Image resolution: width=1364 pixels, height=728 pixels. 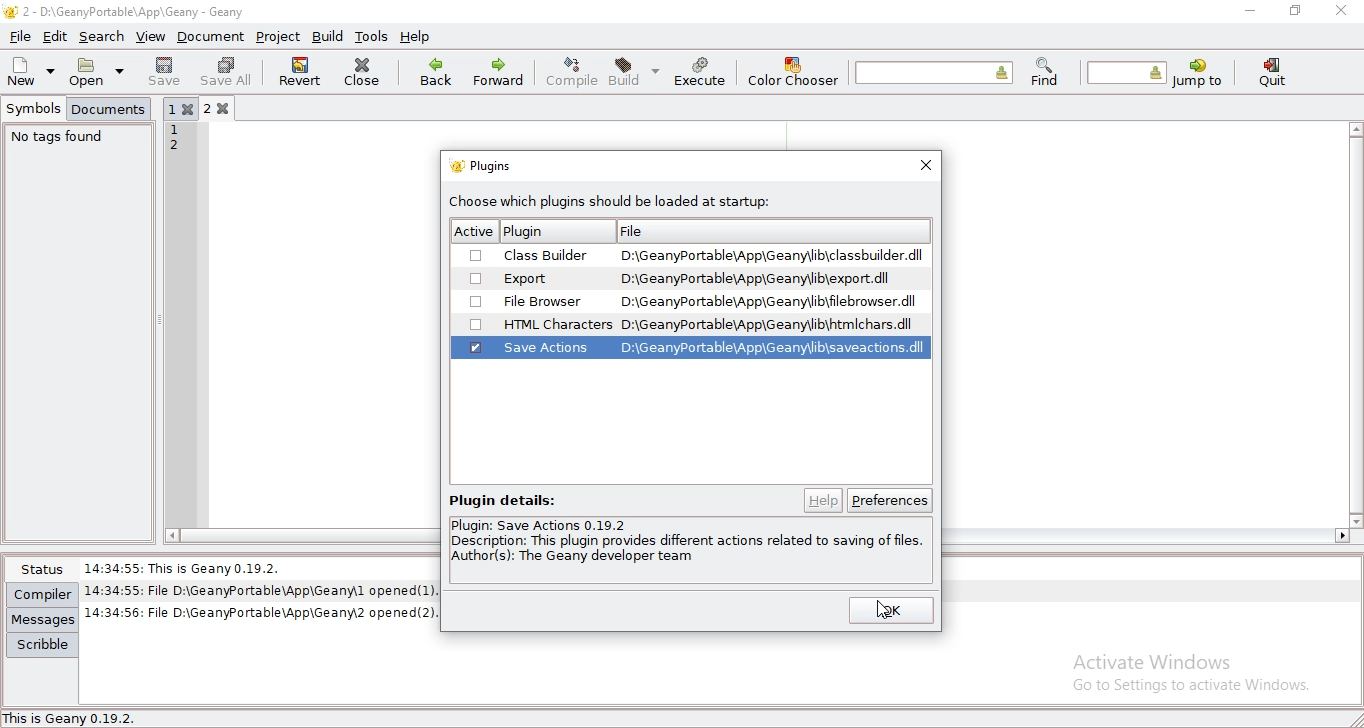 I want to click on 14:34:55: File D:\GeanyPortable\App\Geany\l opened(1)., so click(x=264, y=588).